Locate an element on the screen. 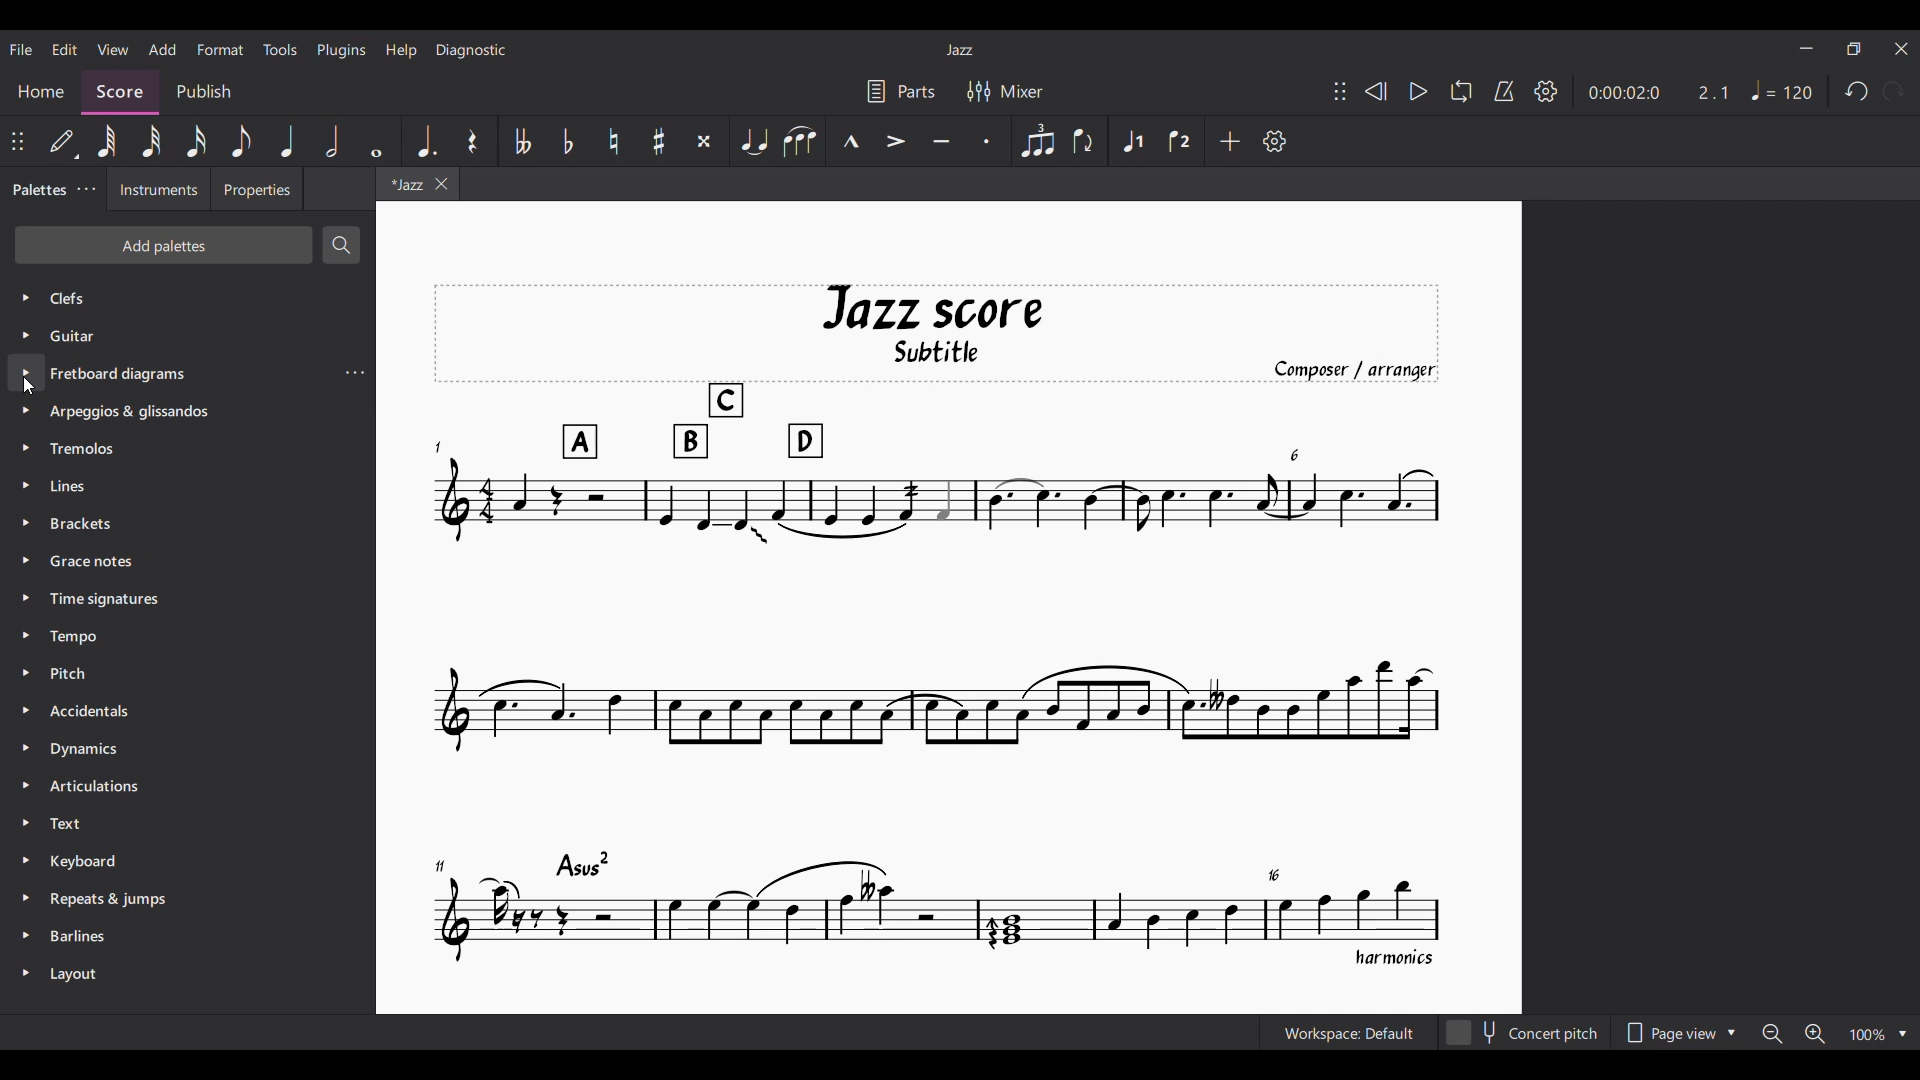 The height and width of the screenshot is (1080, 1920). Toggle natural is located at coordinates (614, 141).